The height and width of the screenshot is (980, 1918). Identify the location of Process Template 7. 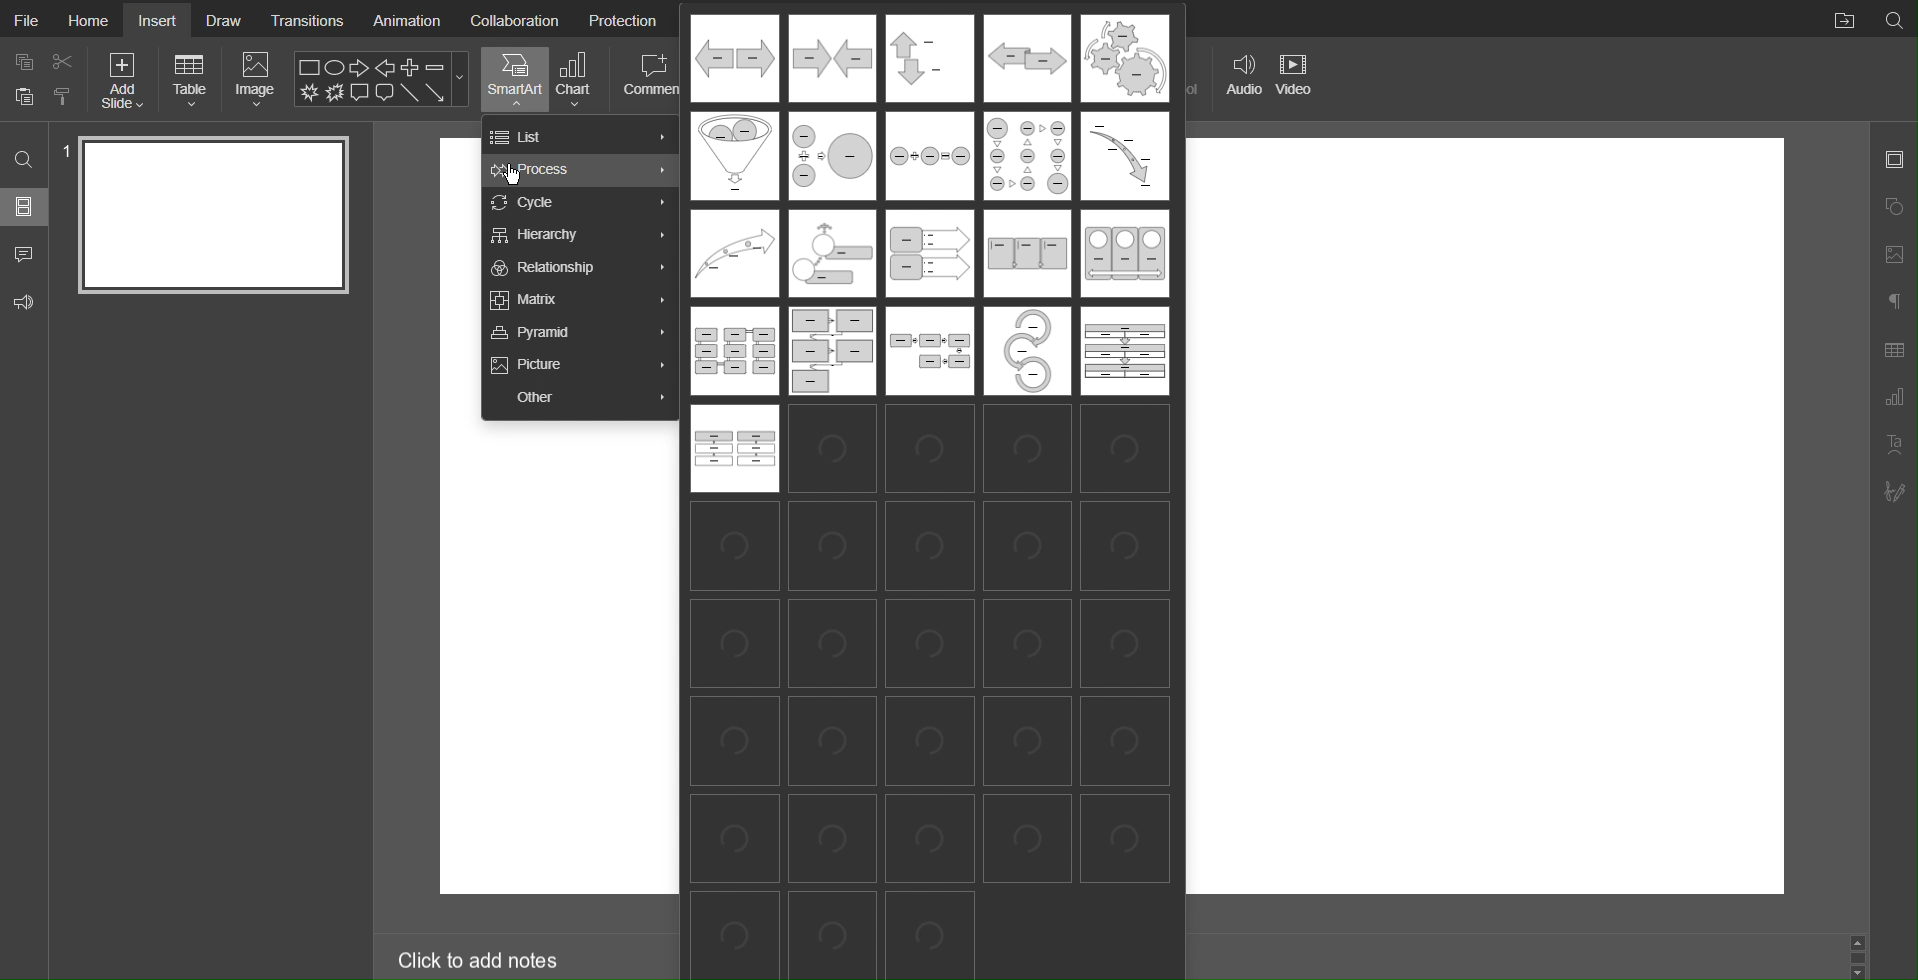
(829, 155).